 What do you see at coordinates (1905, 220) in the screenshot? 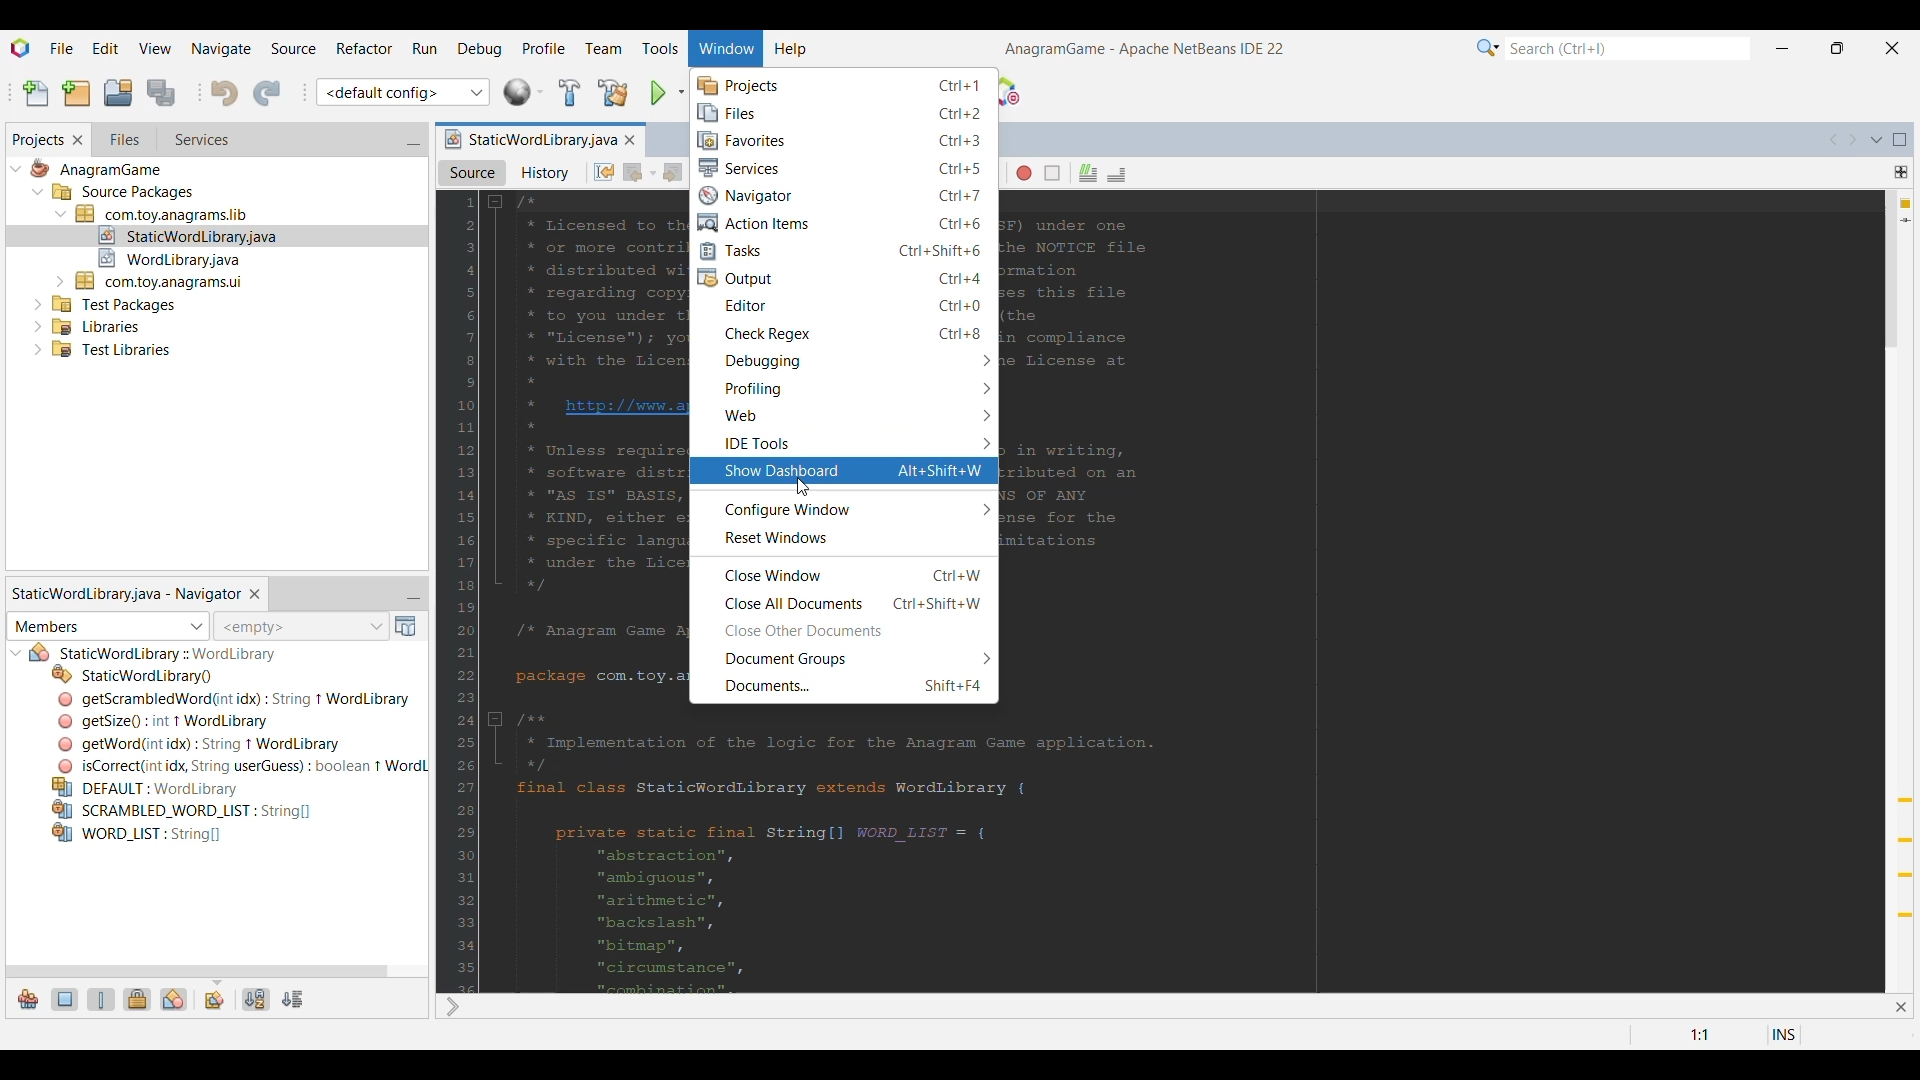
I see `Current line` at bounding box center [1905, 220].